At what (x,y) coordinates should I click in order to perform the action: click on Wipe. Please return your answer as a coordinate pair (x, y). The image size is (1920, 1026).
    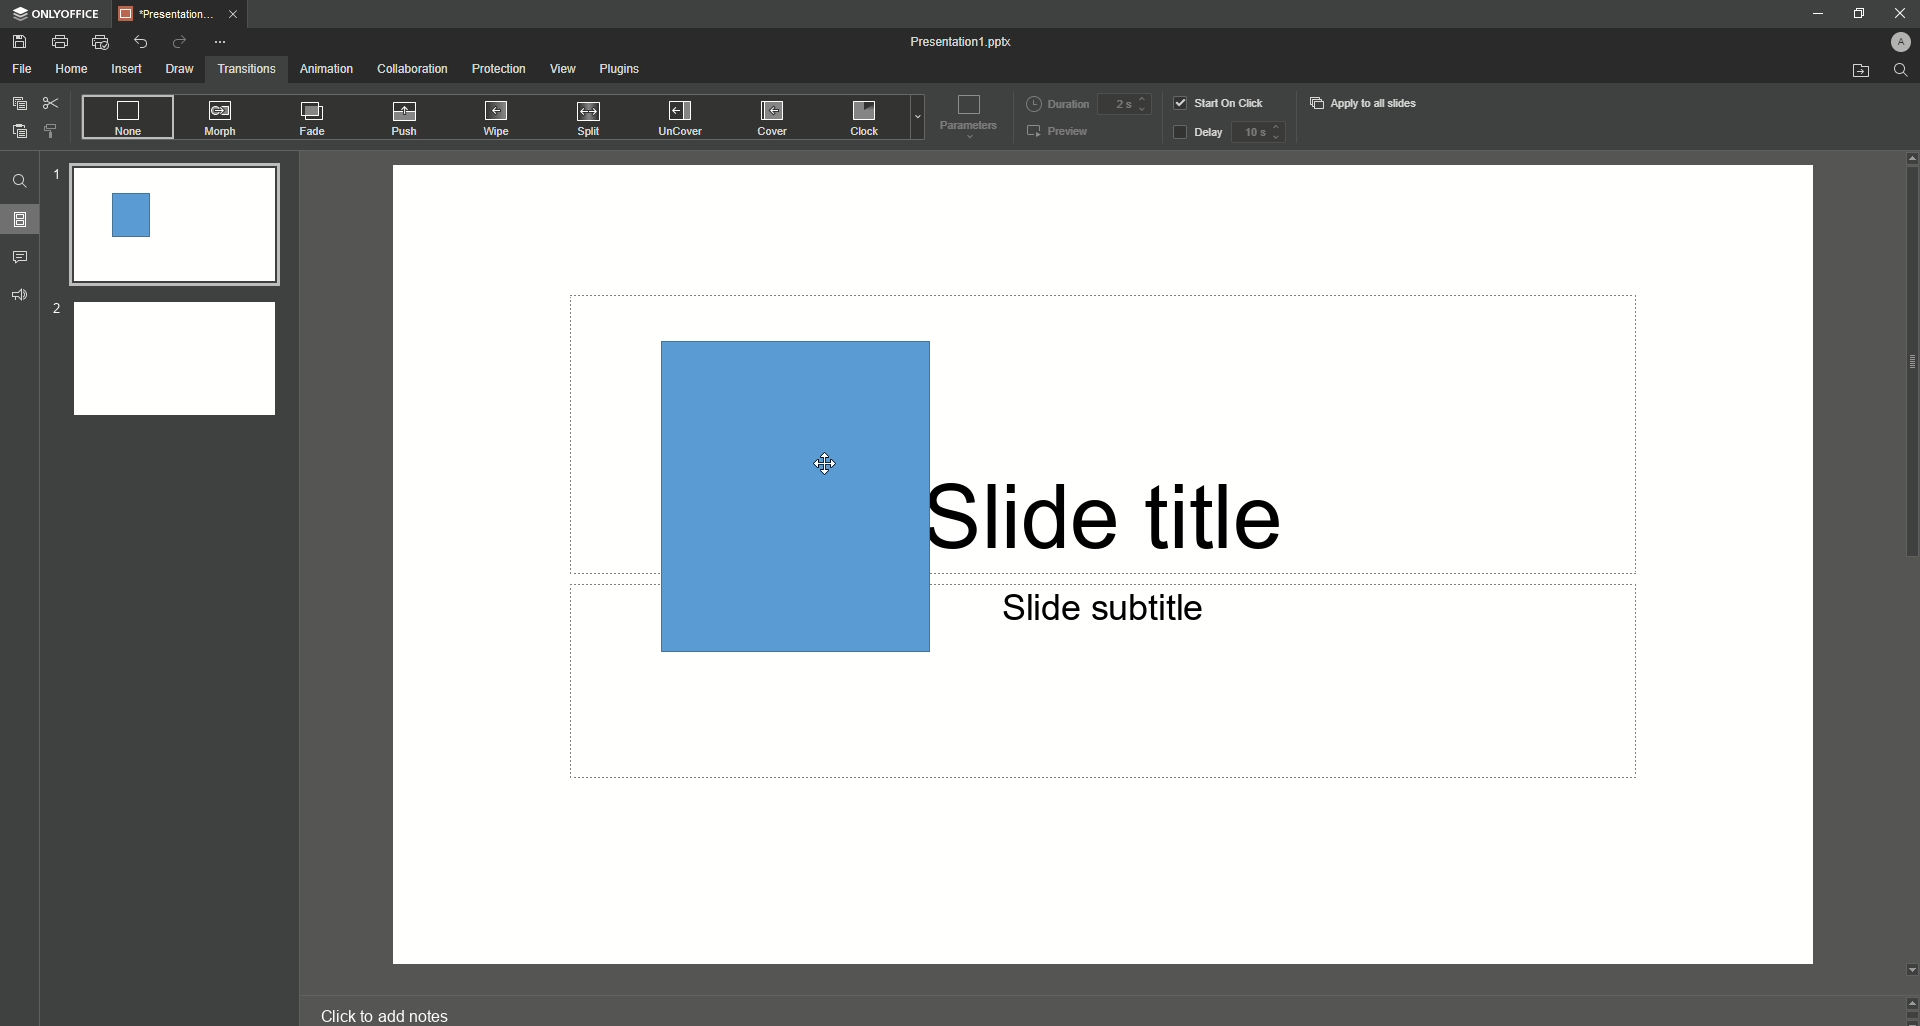
    Looking at the image, I should click on (491, 118).